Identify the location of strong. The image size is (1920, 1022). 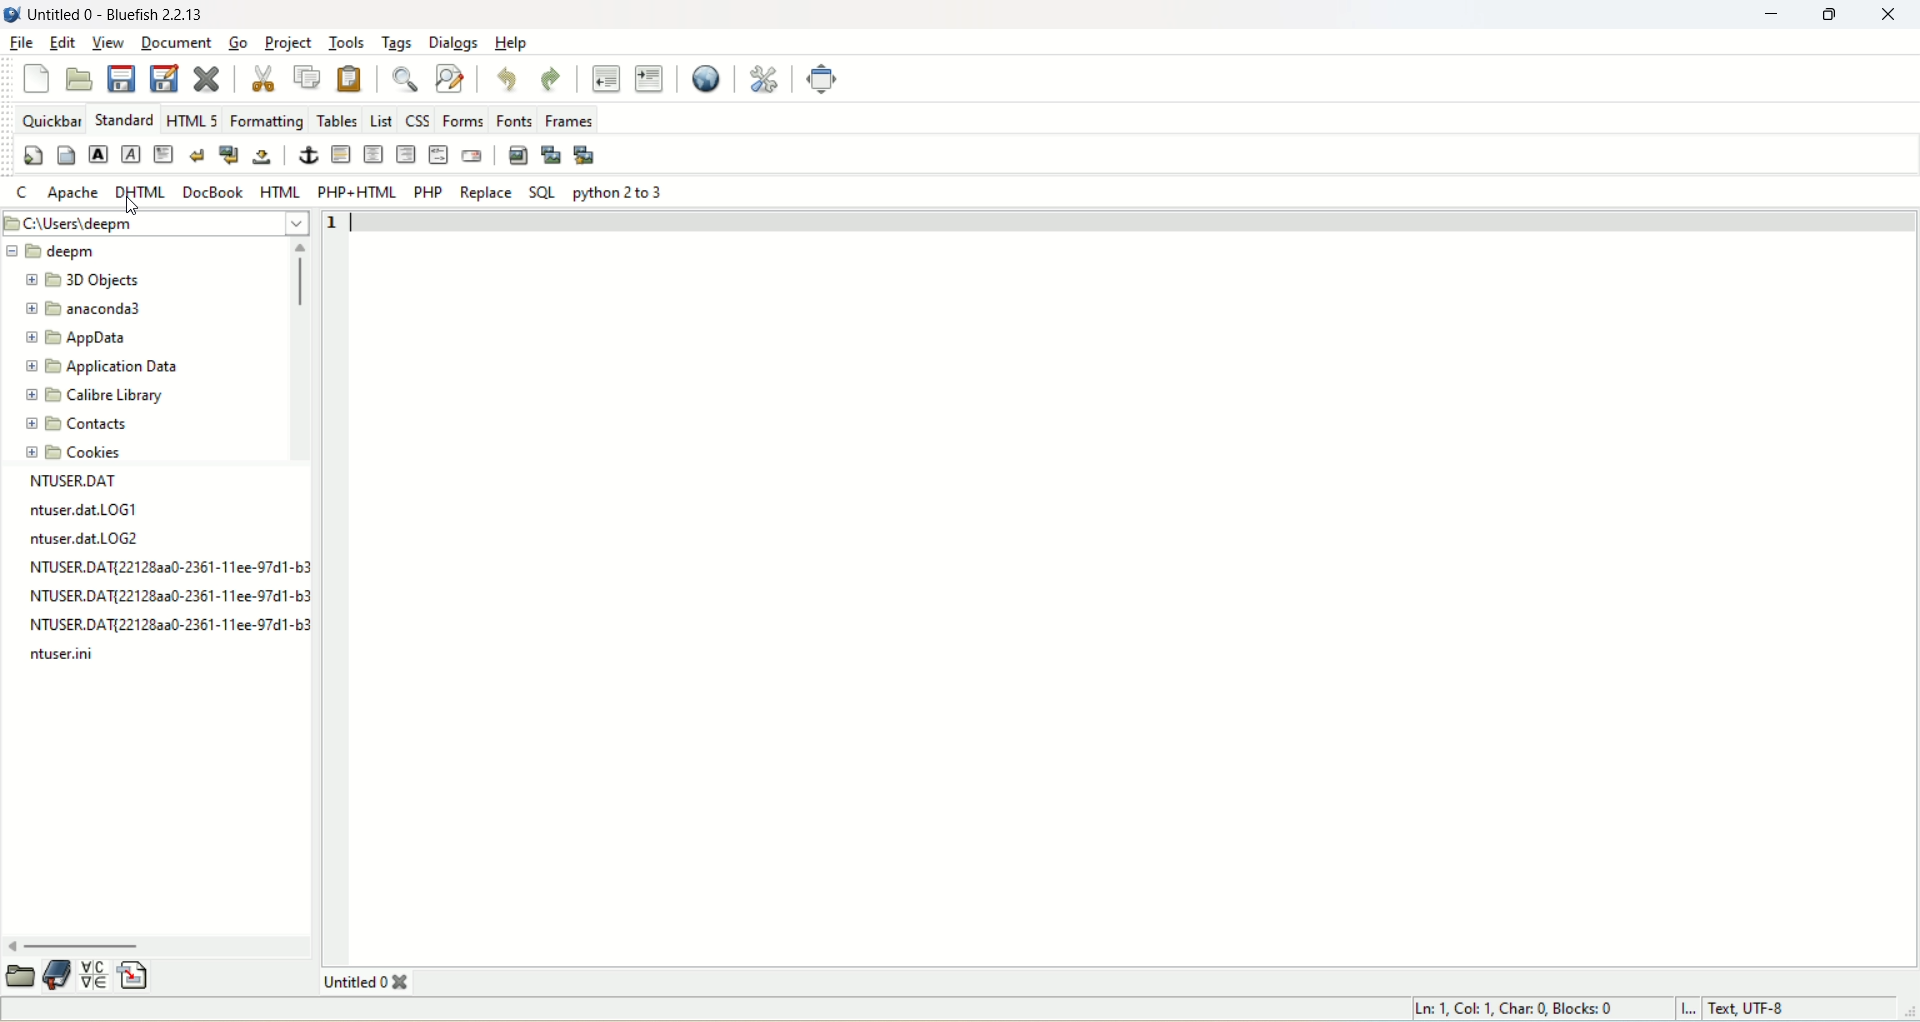
(96, 154).